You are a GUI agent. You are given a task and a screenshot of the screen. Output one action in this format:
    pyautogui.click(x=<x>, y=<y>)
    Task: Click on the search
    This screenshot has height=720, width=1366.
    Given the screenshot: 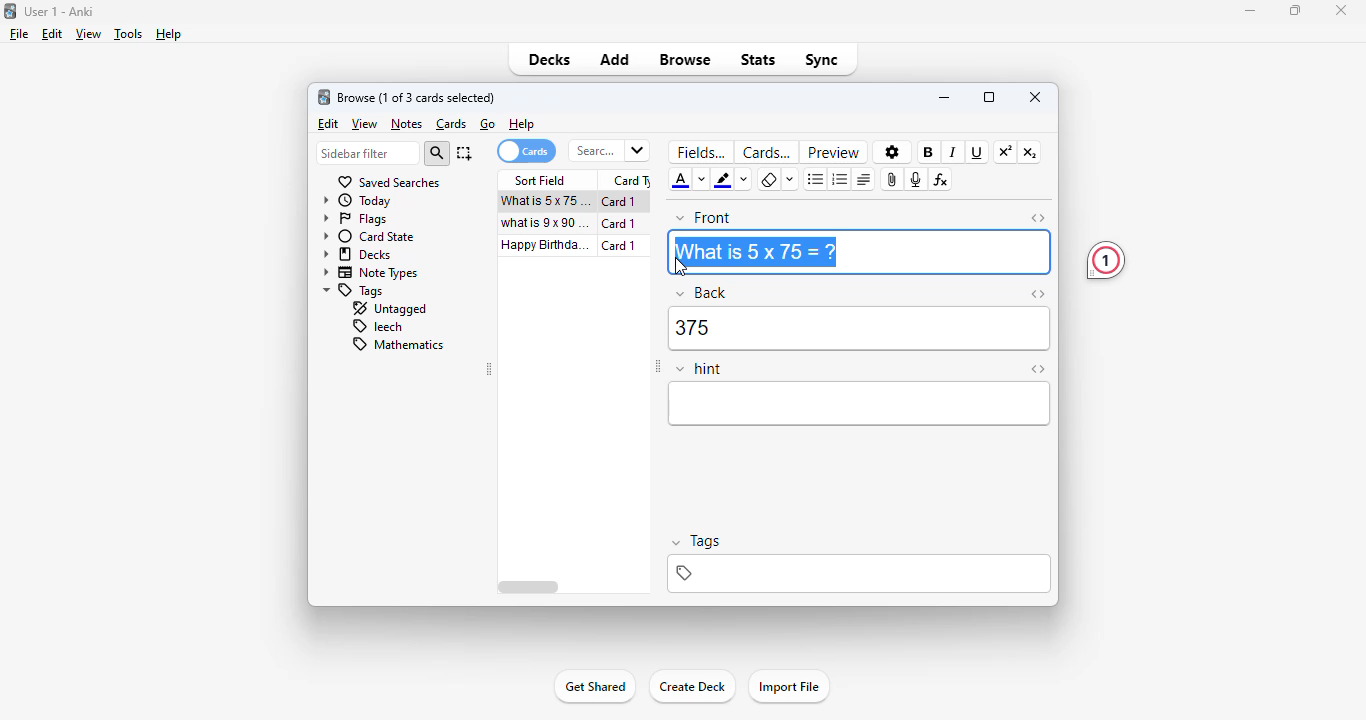 What is the action you would take?
    pyautogui.click(x=437, y=153)
    